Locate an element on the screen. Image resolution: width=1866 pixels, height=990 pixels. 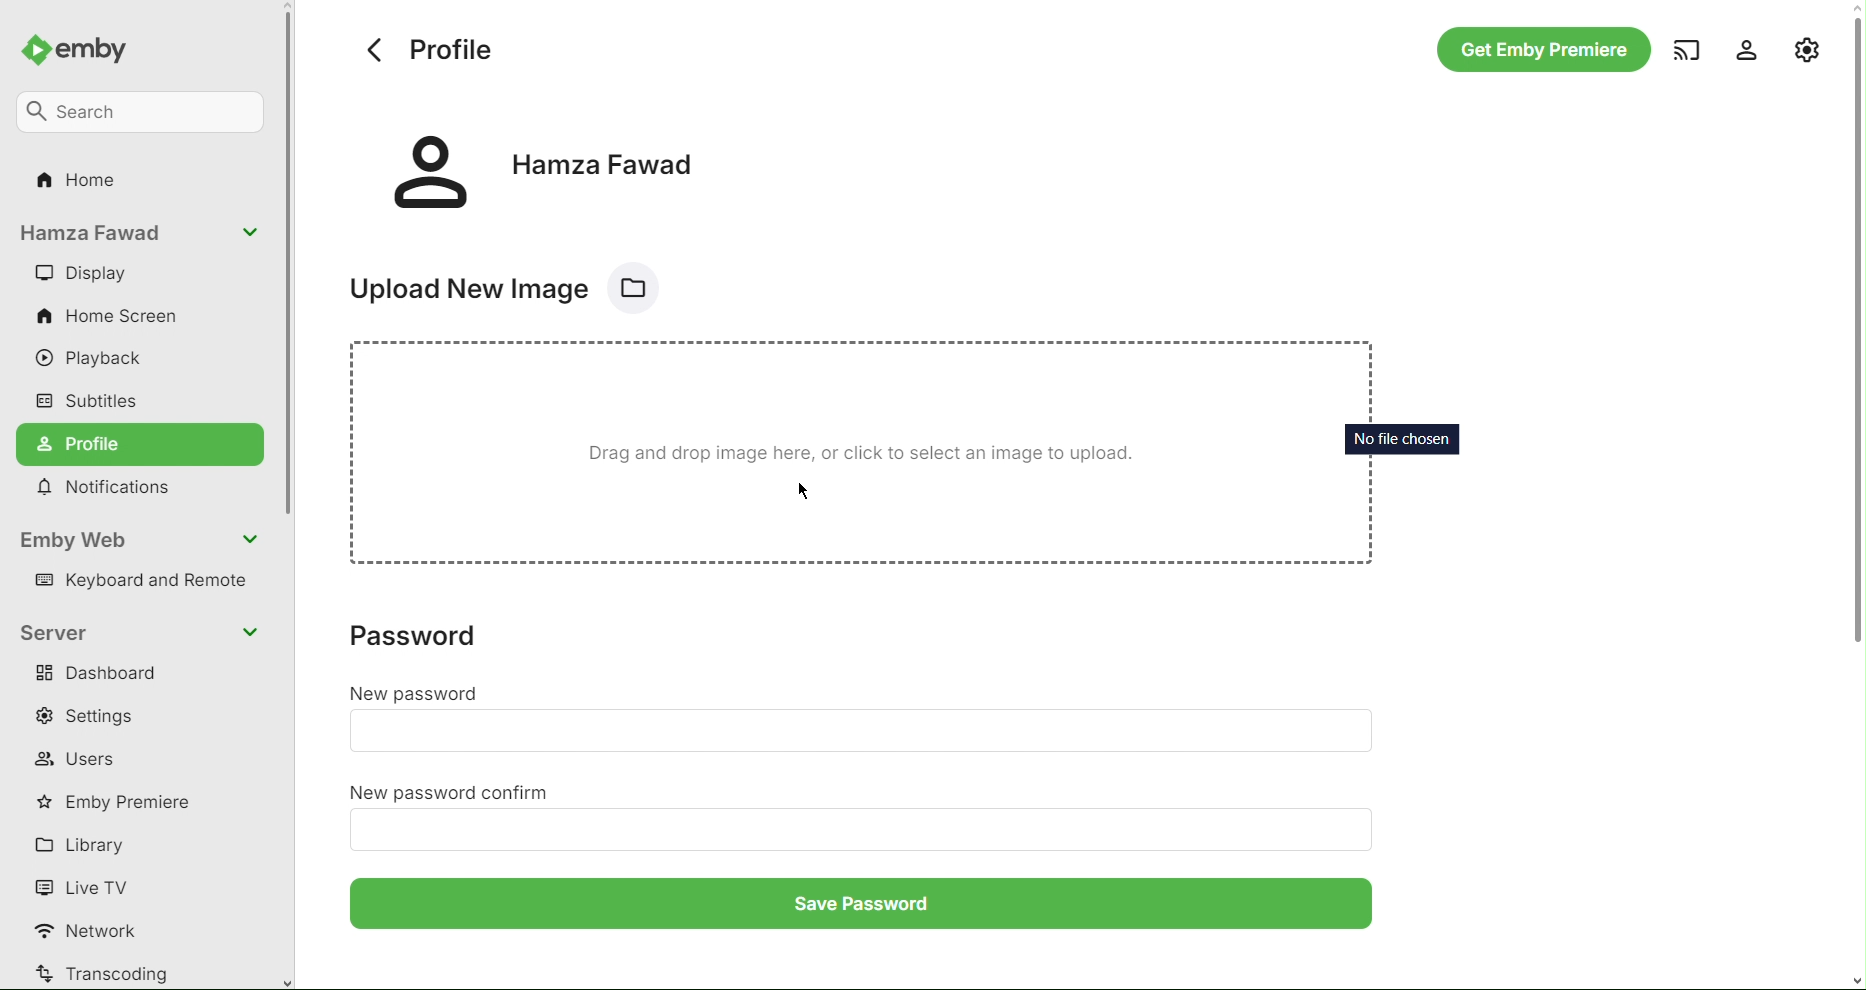
New Password is located at coordinates (415, 692).